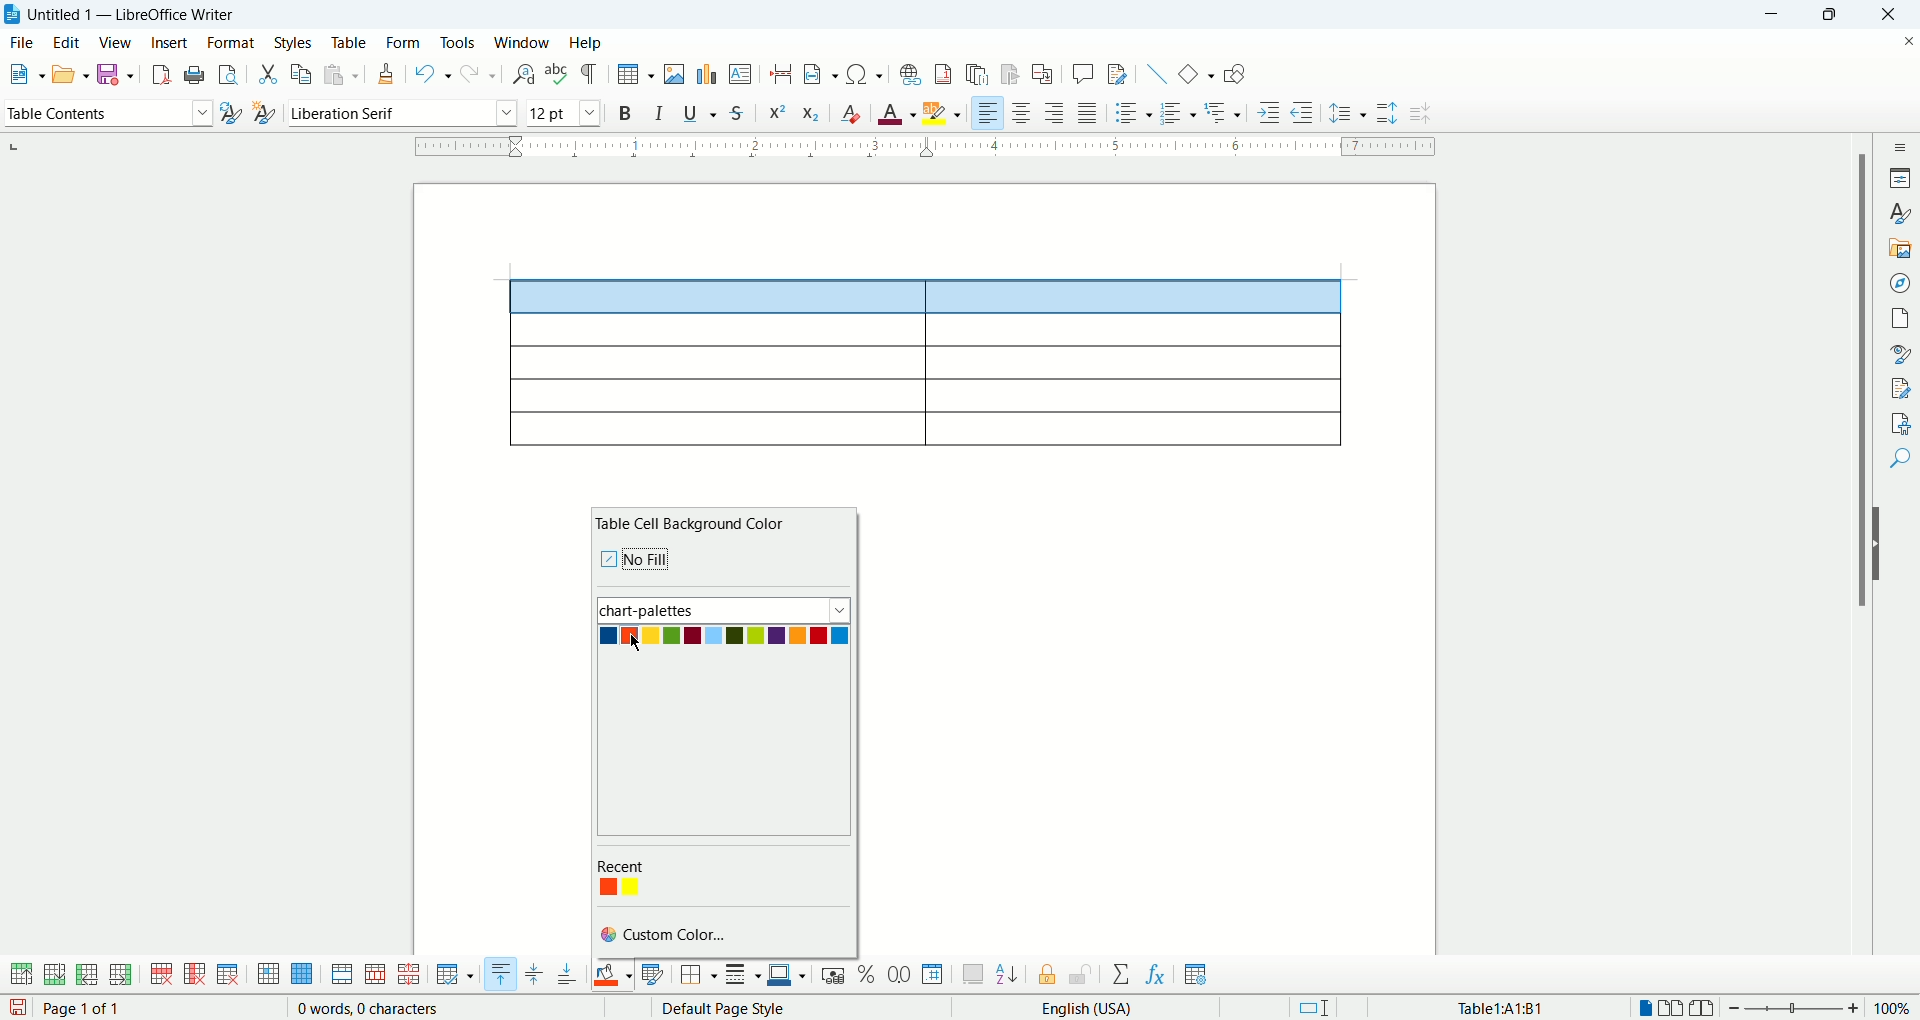 This screenshot has height=1020, width=1920. What do you see at coordinates (1007, 972) in the screenshot?
I see `sort` at bounding box center [1007, 972].